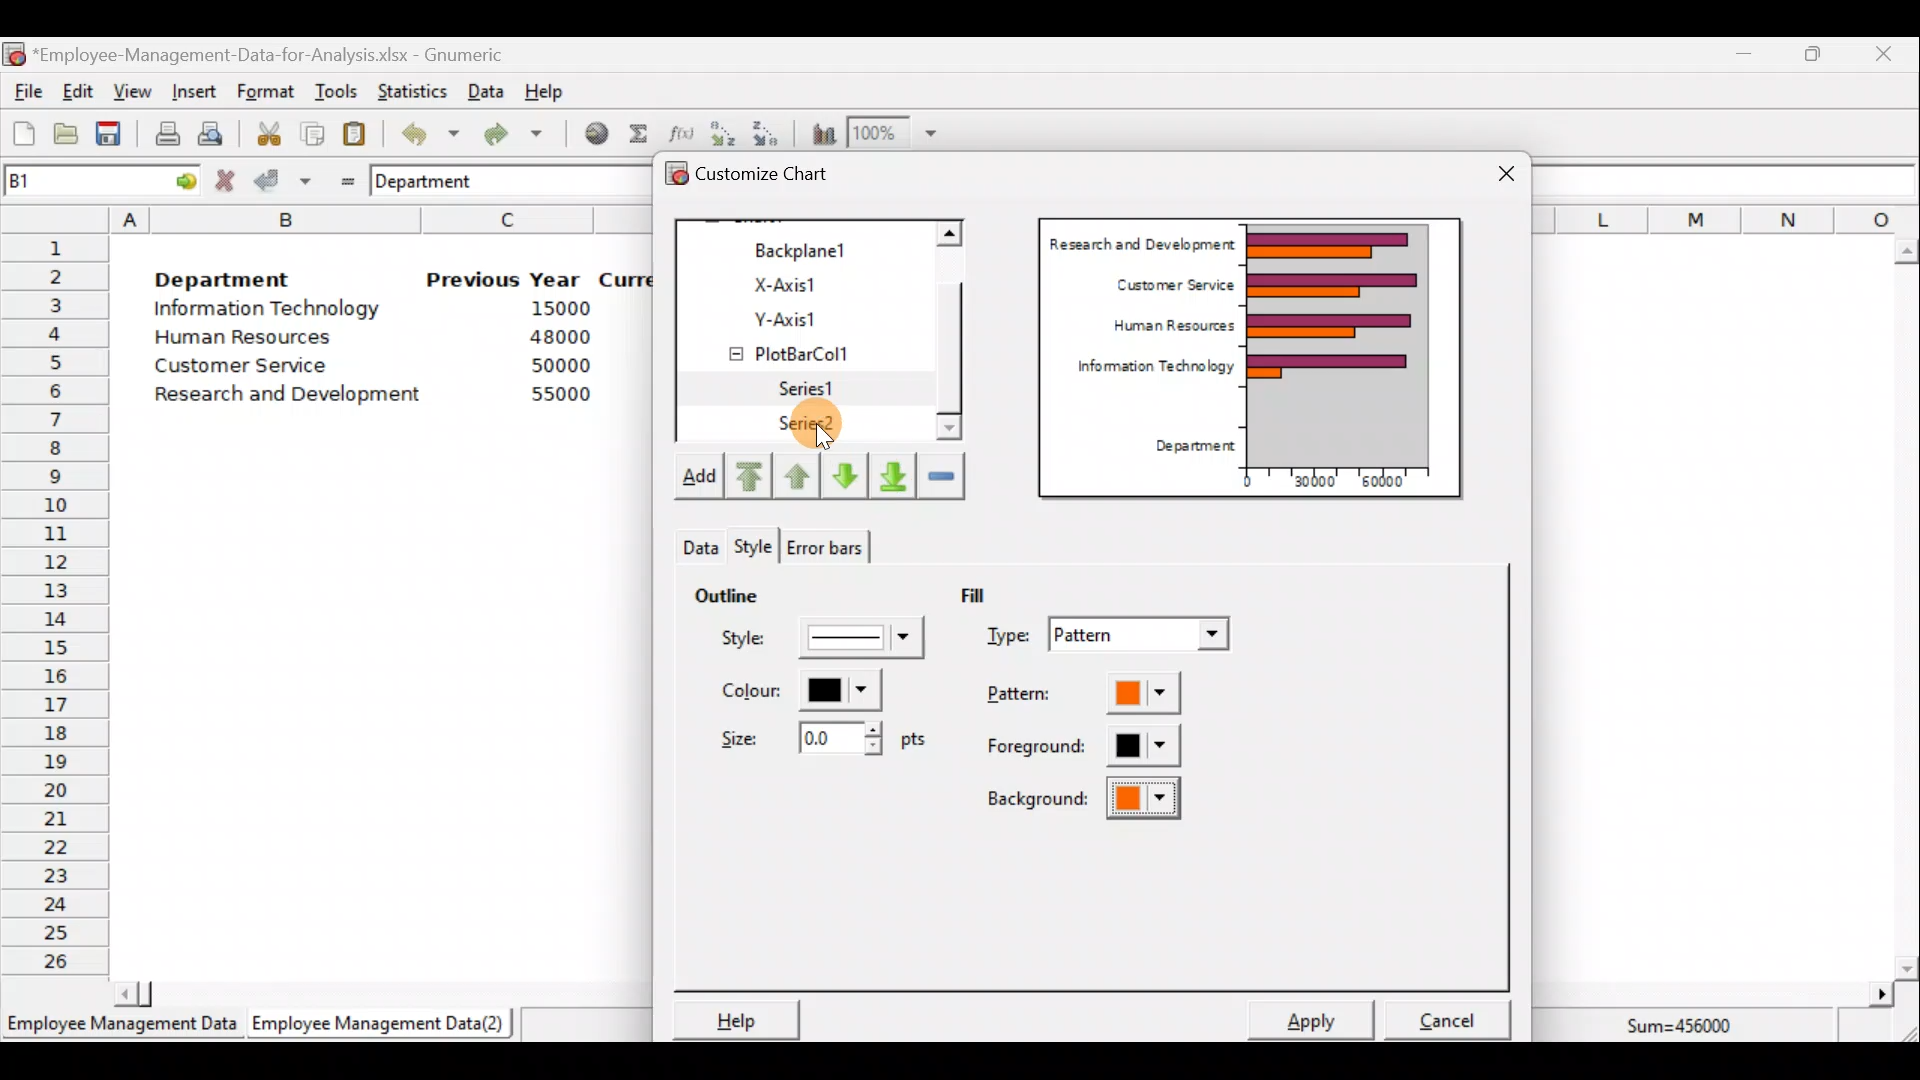  Describe the element at coordinates (680, 132) in the screenshot. I see `Edit a function in the current cell` at that location.